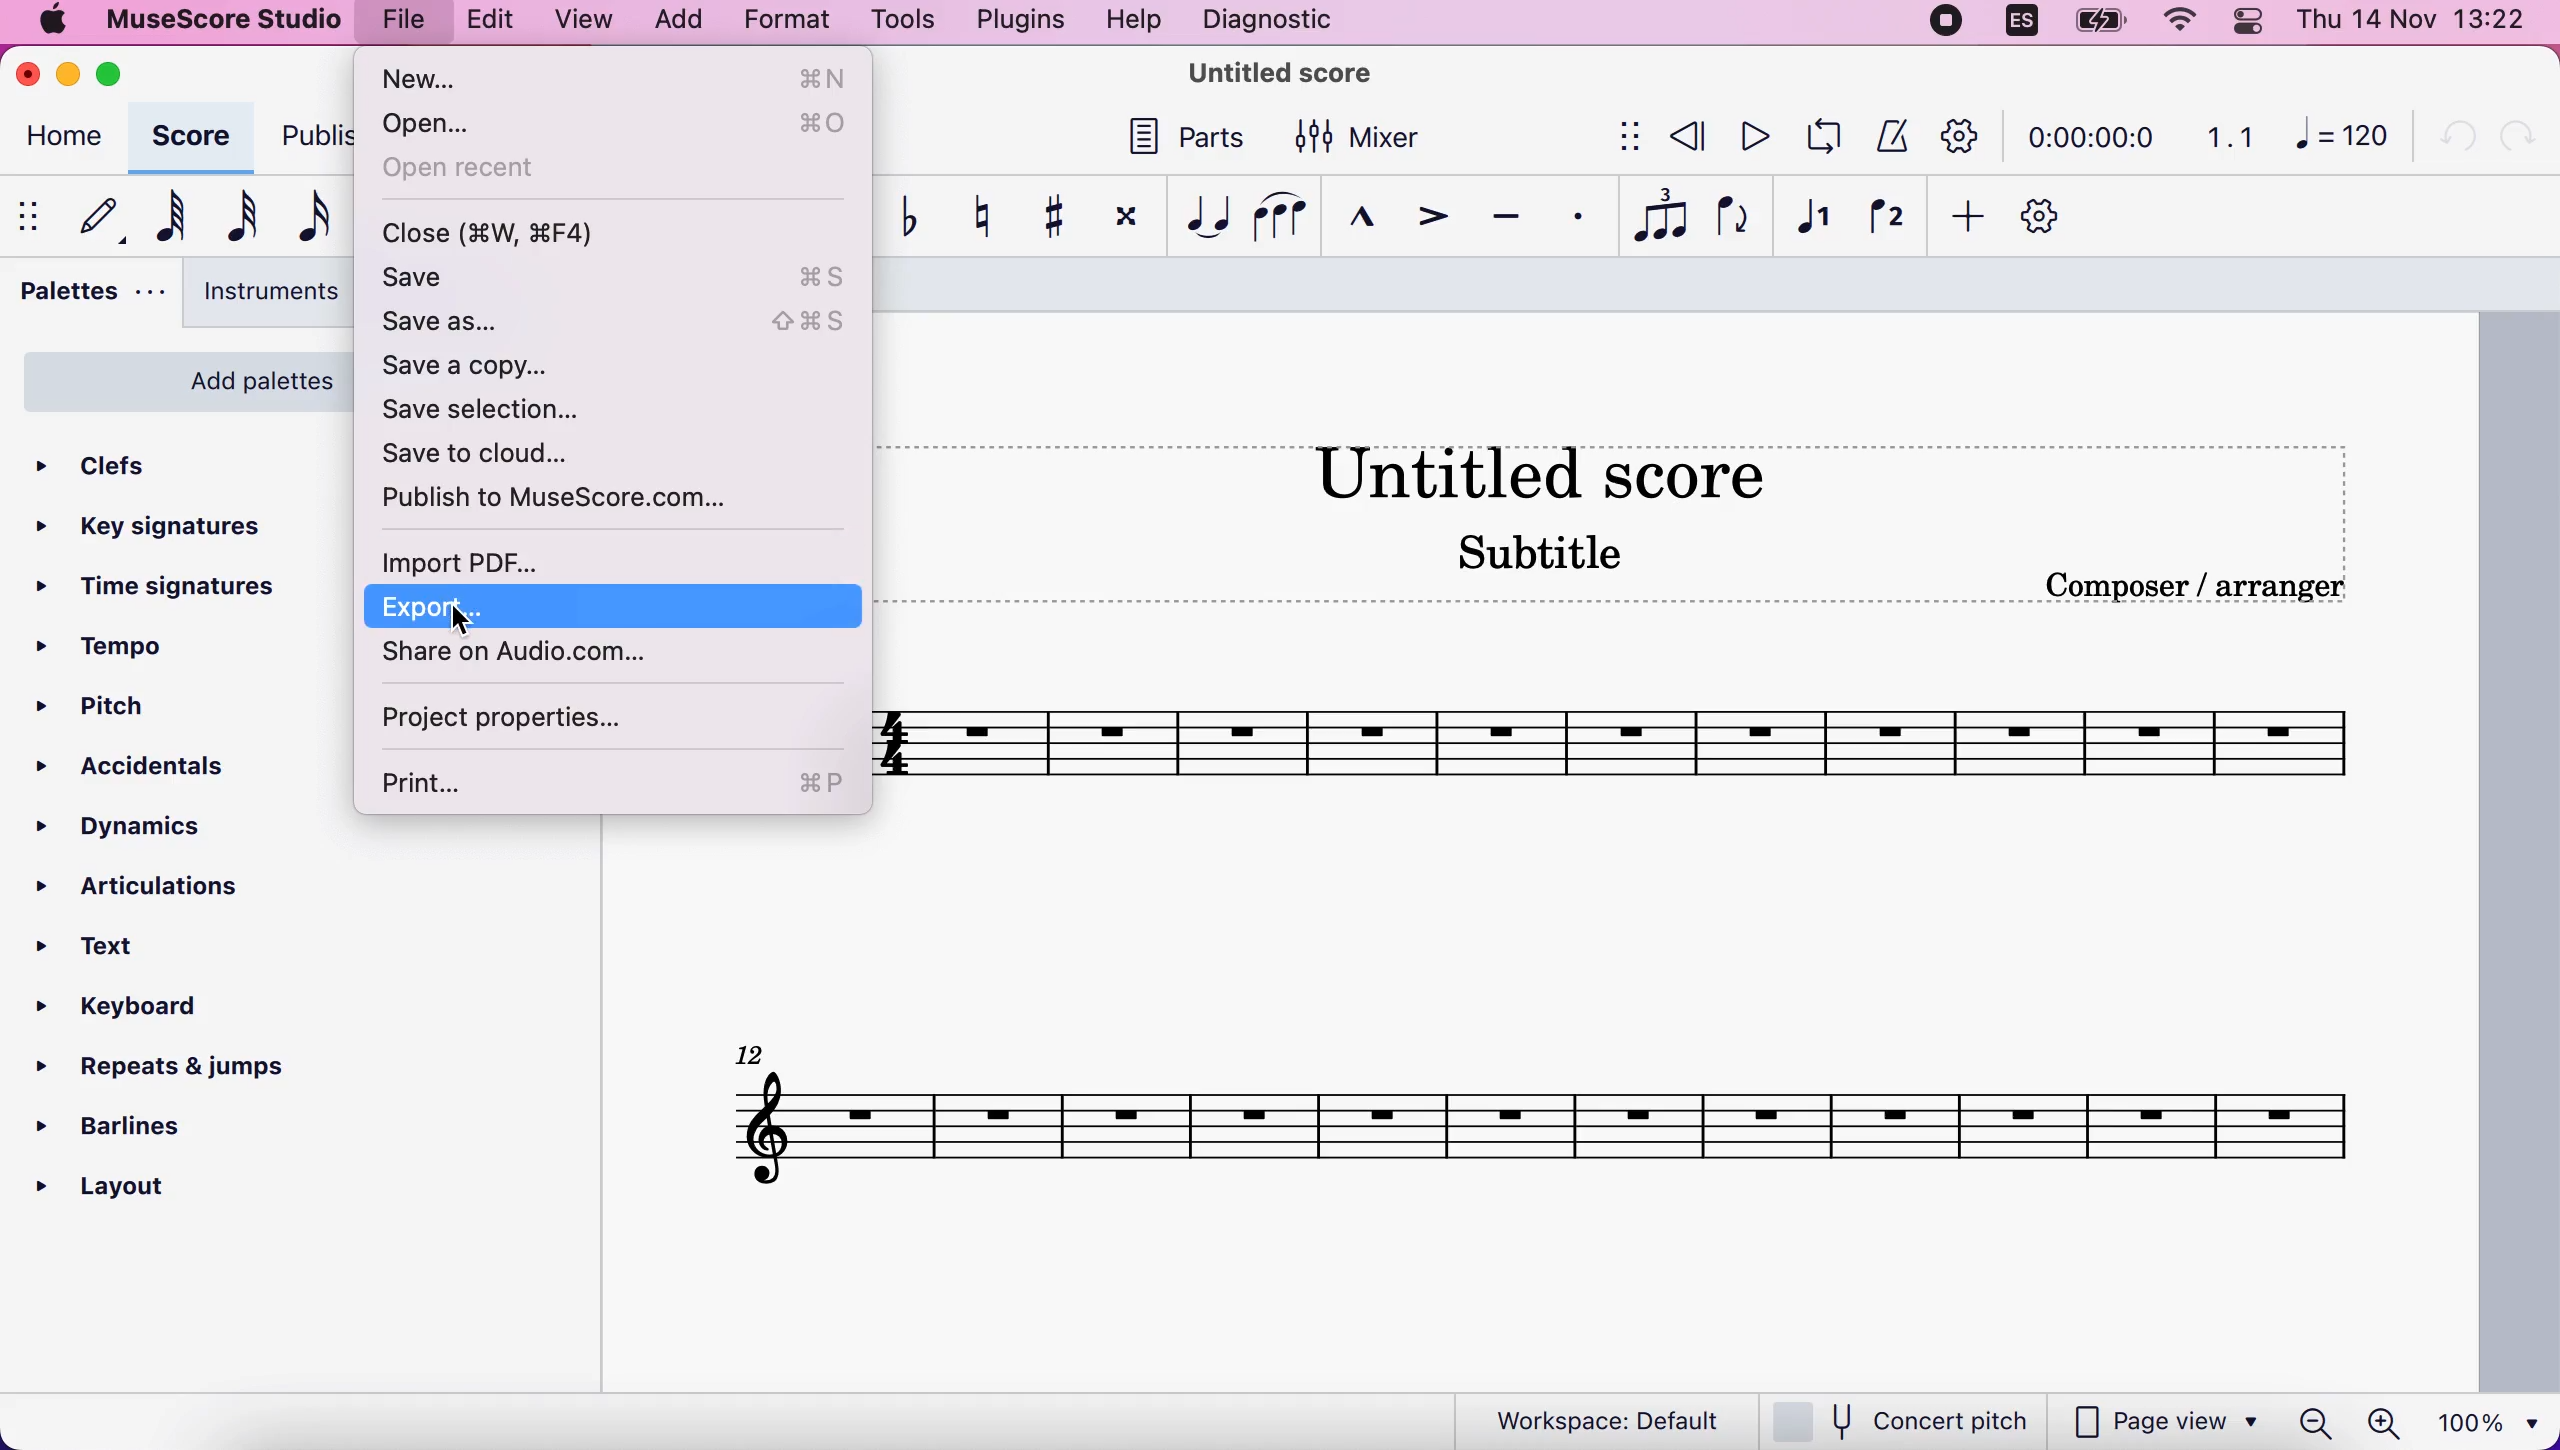 This screenshot has height=1450, width=2560. Describe the element at coordinates (186, 1073) in the screenshot. I see `repeats and jumps` at that location.